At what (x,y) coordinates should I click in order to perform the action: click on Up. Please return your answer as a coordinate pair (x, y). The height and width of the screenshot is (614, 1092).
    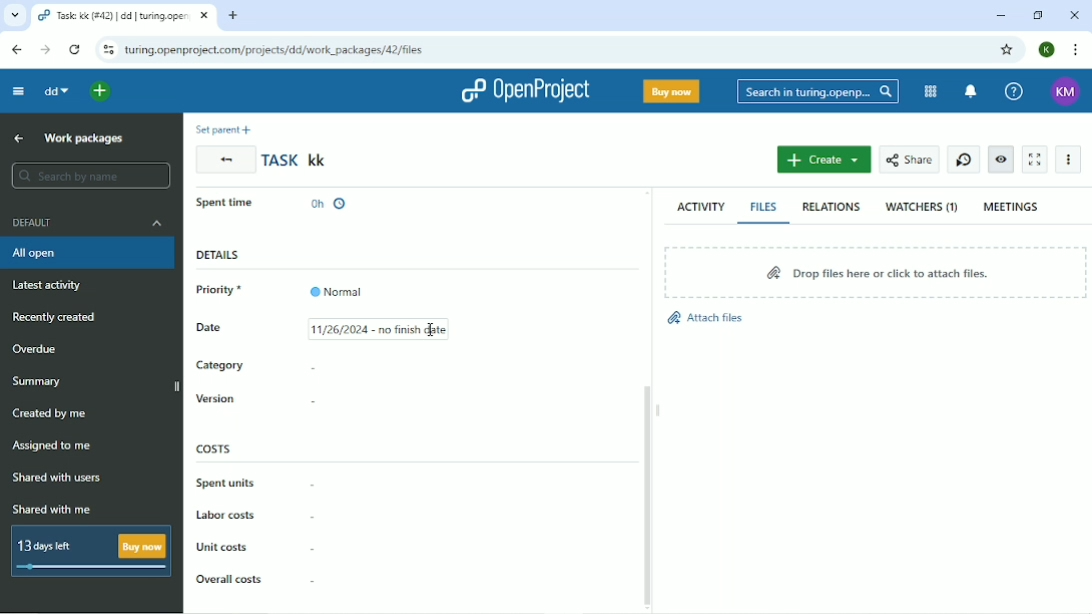
    Looking at the image, I should click on (19, 138).